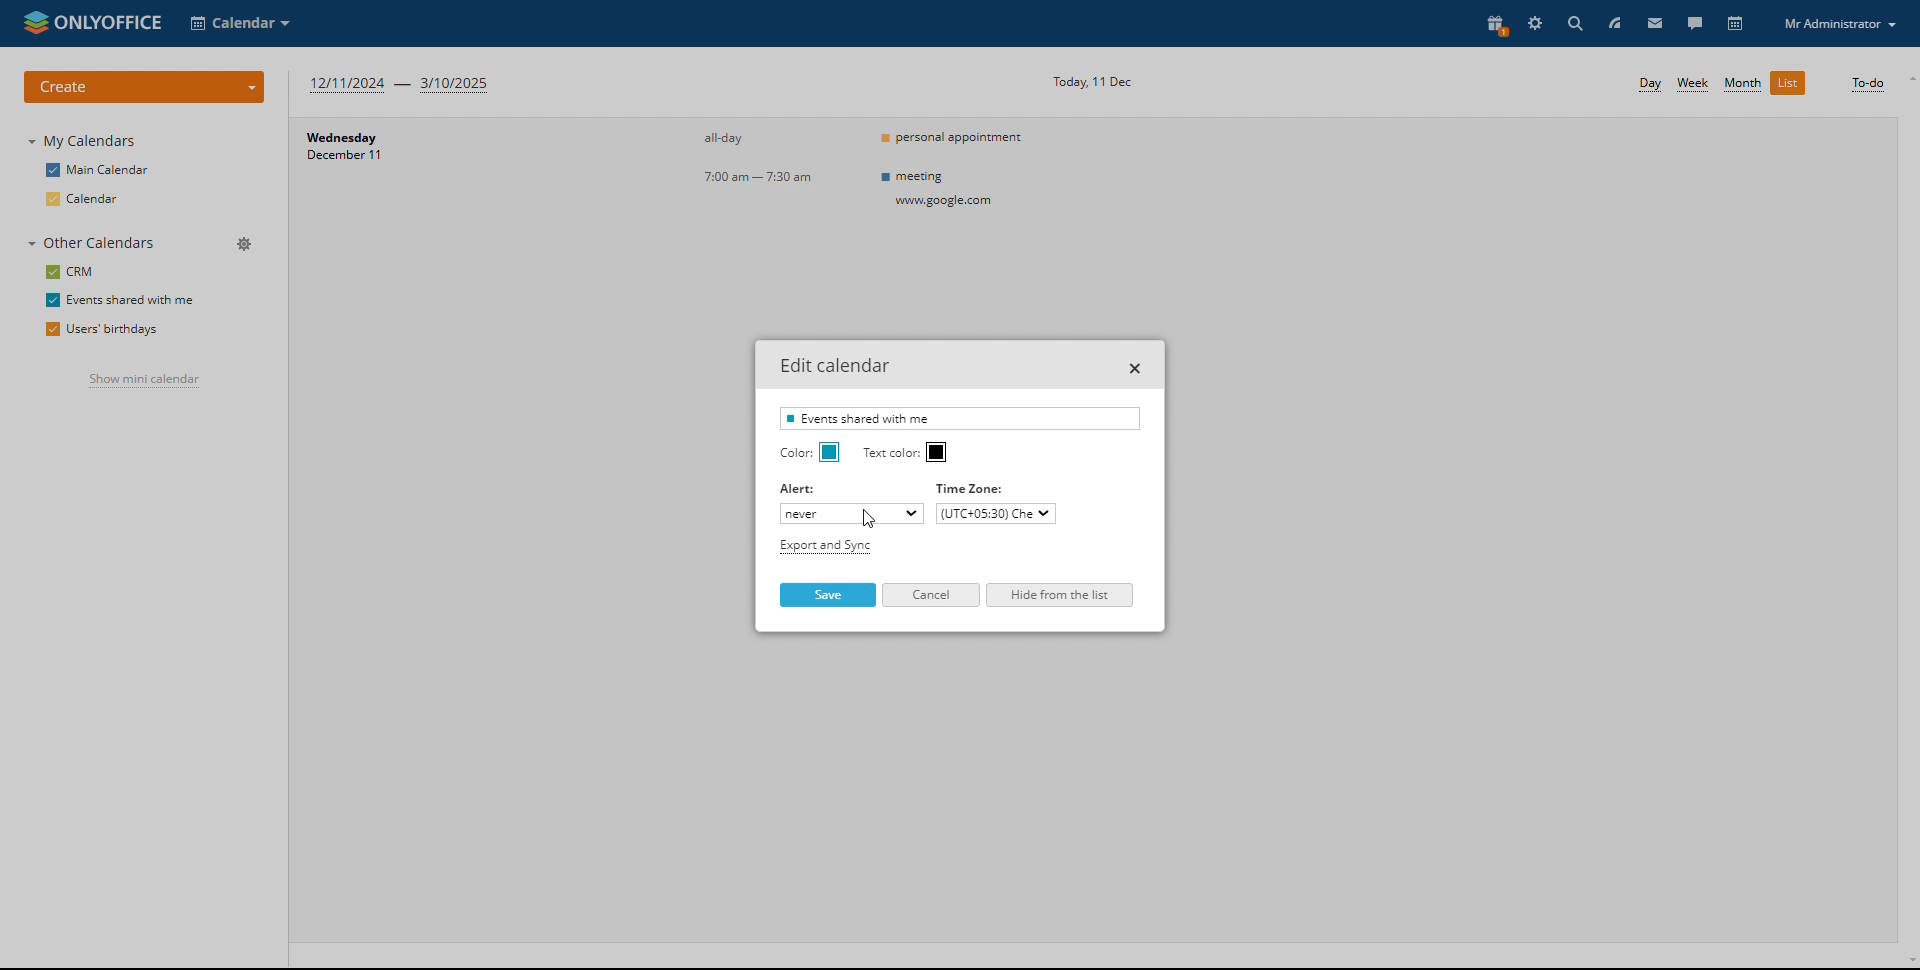 This screenshot has height=970, width=1920. What do you see at coordinates (1613, 24) in the screenshot?
I see `feed` at bounding box center [1613, 24].